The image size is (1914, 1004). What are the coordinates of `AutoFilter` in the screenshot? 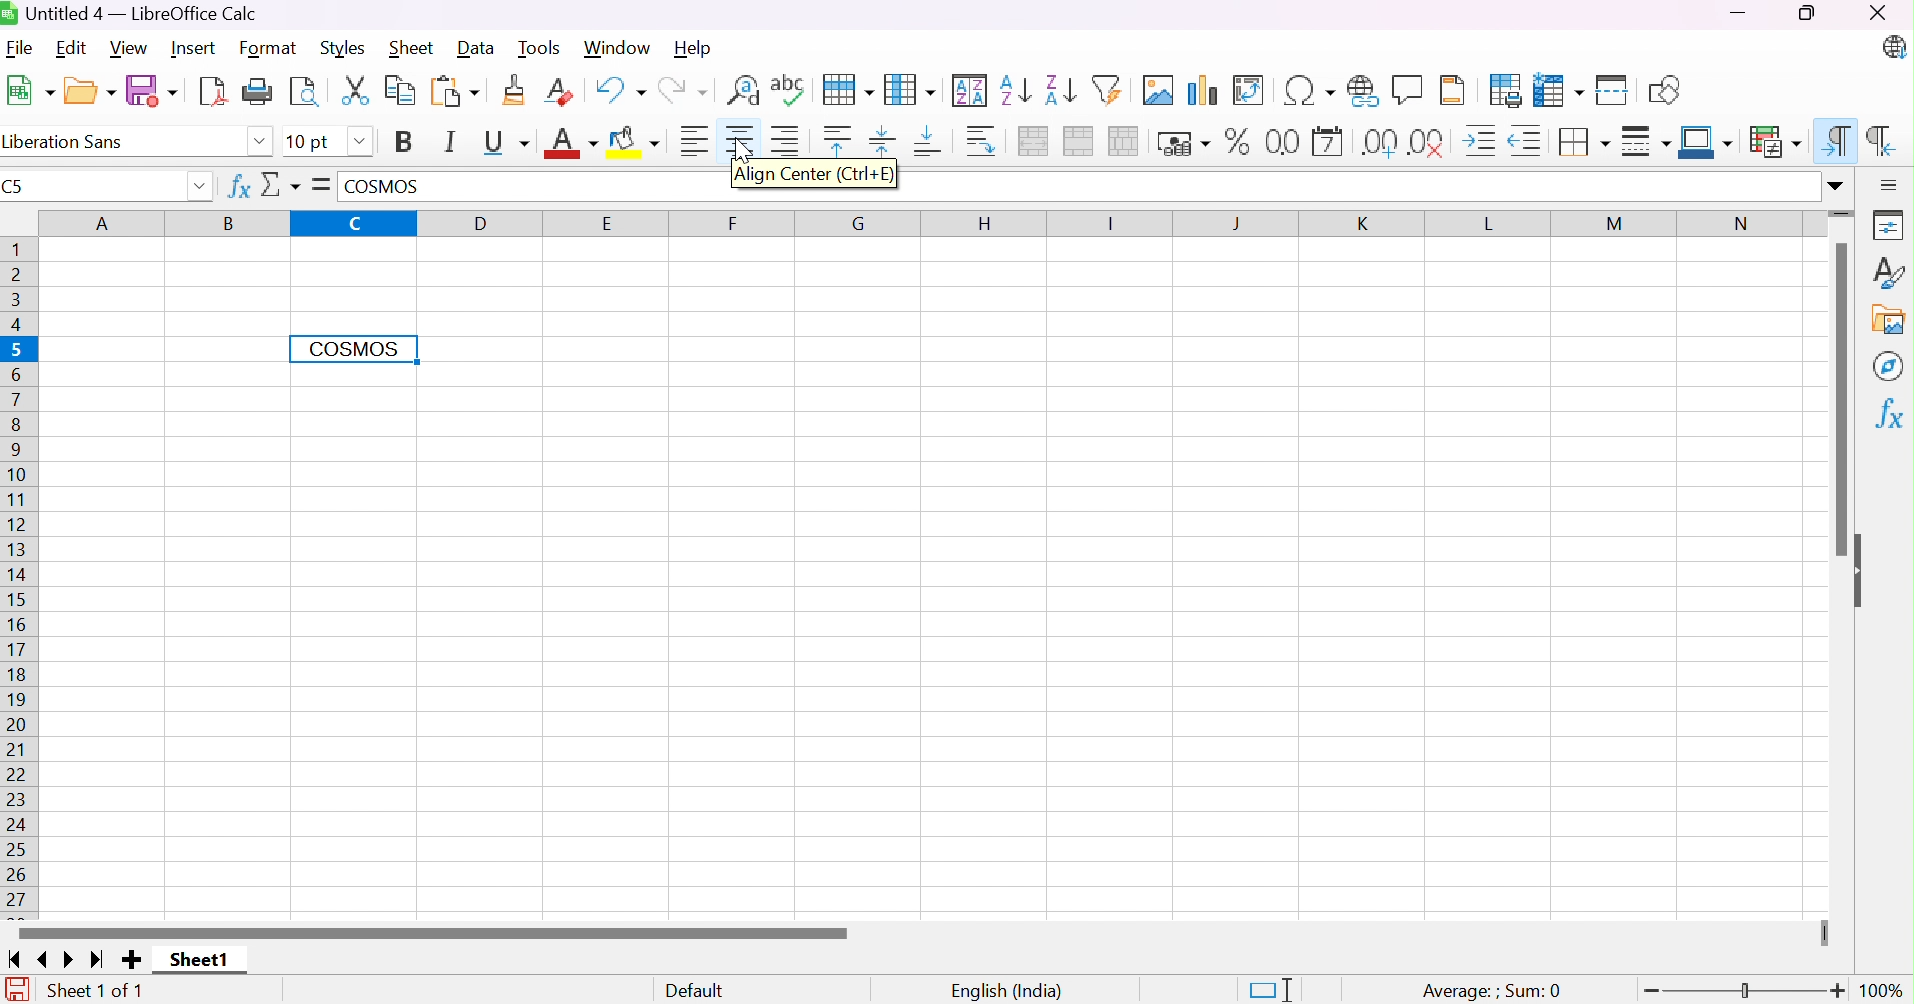 It's located at (1107, 92).